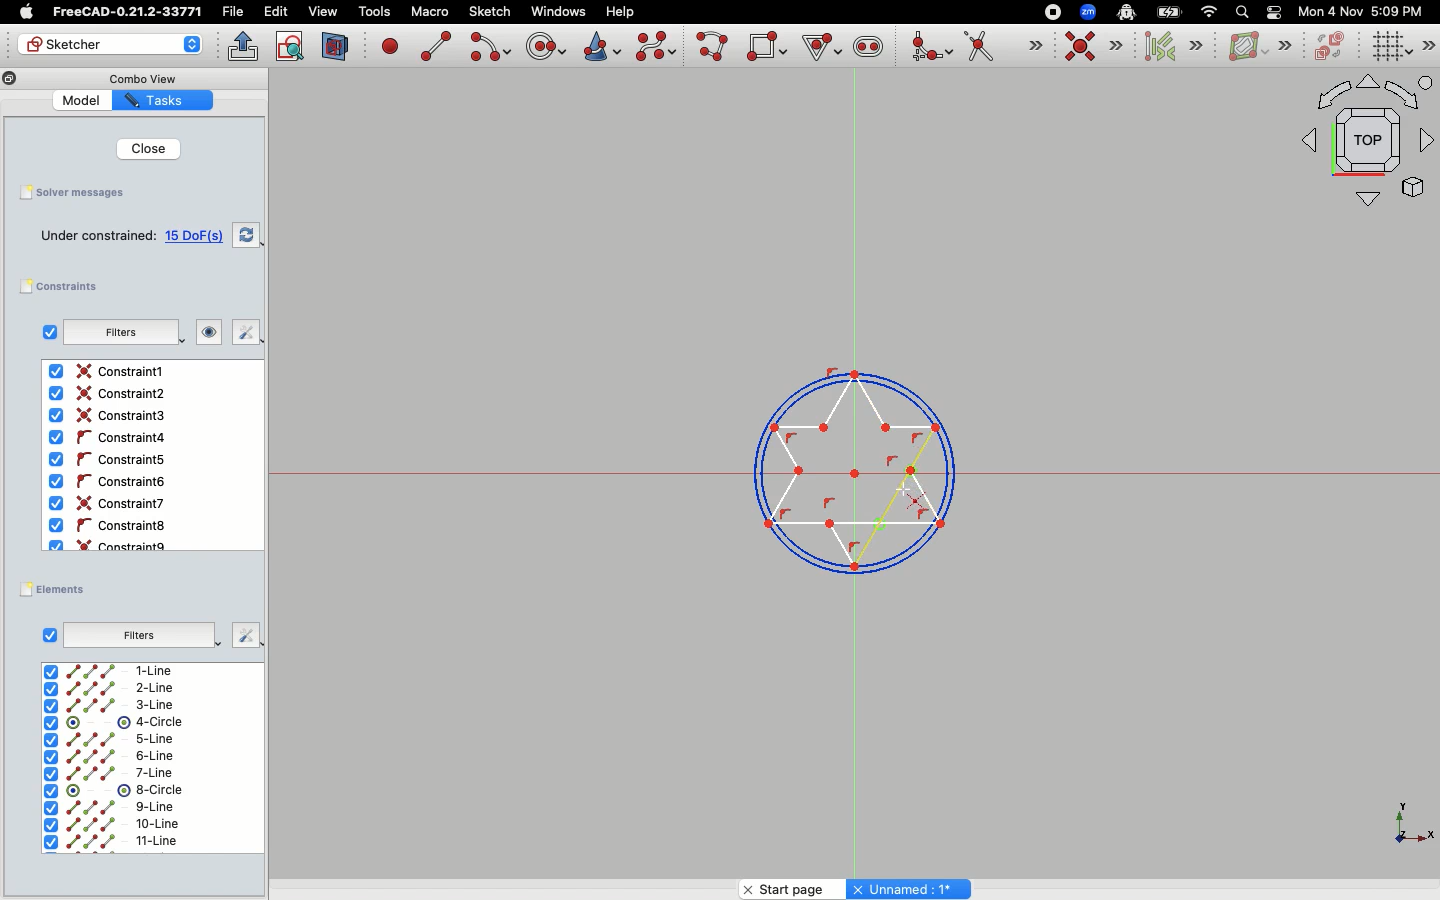 The image size is (1440, 900). I want to click on Create conic, so click(600, 45).